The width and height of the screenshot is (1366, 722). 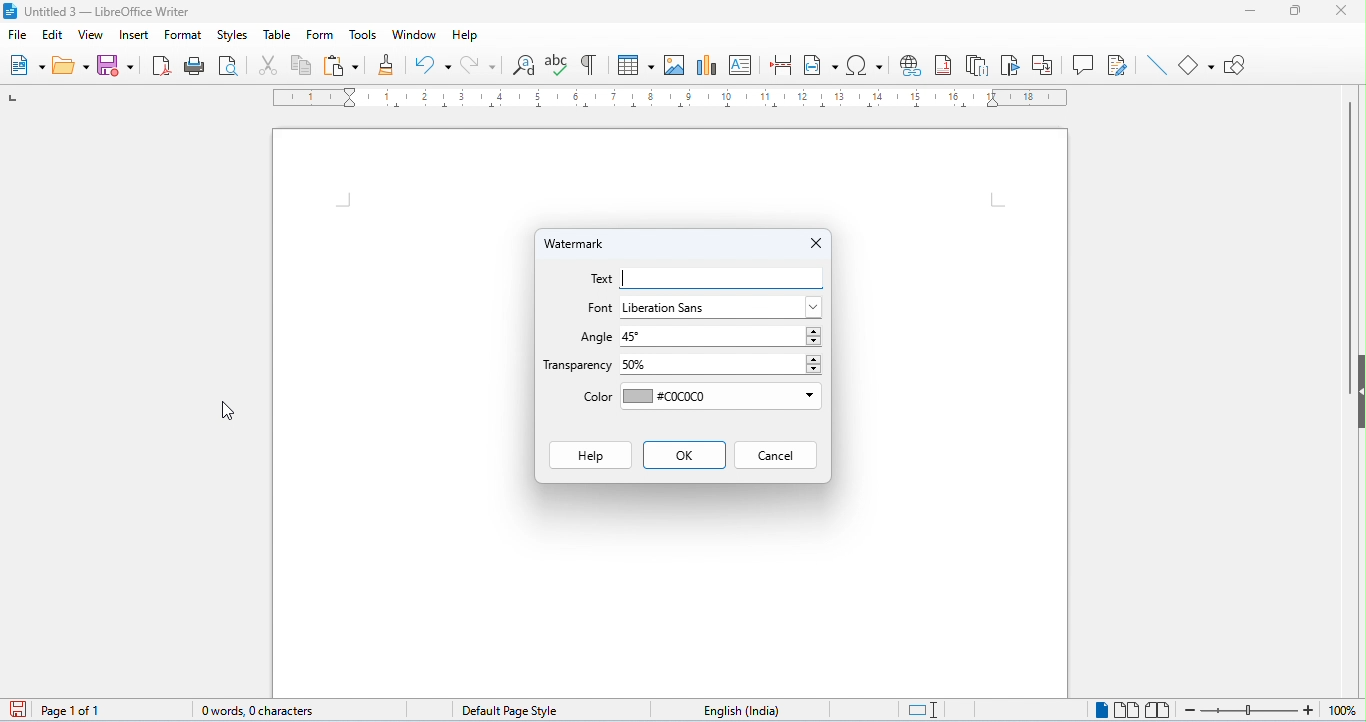 I want to click on insert field, so click(x=822, y=64).